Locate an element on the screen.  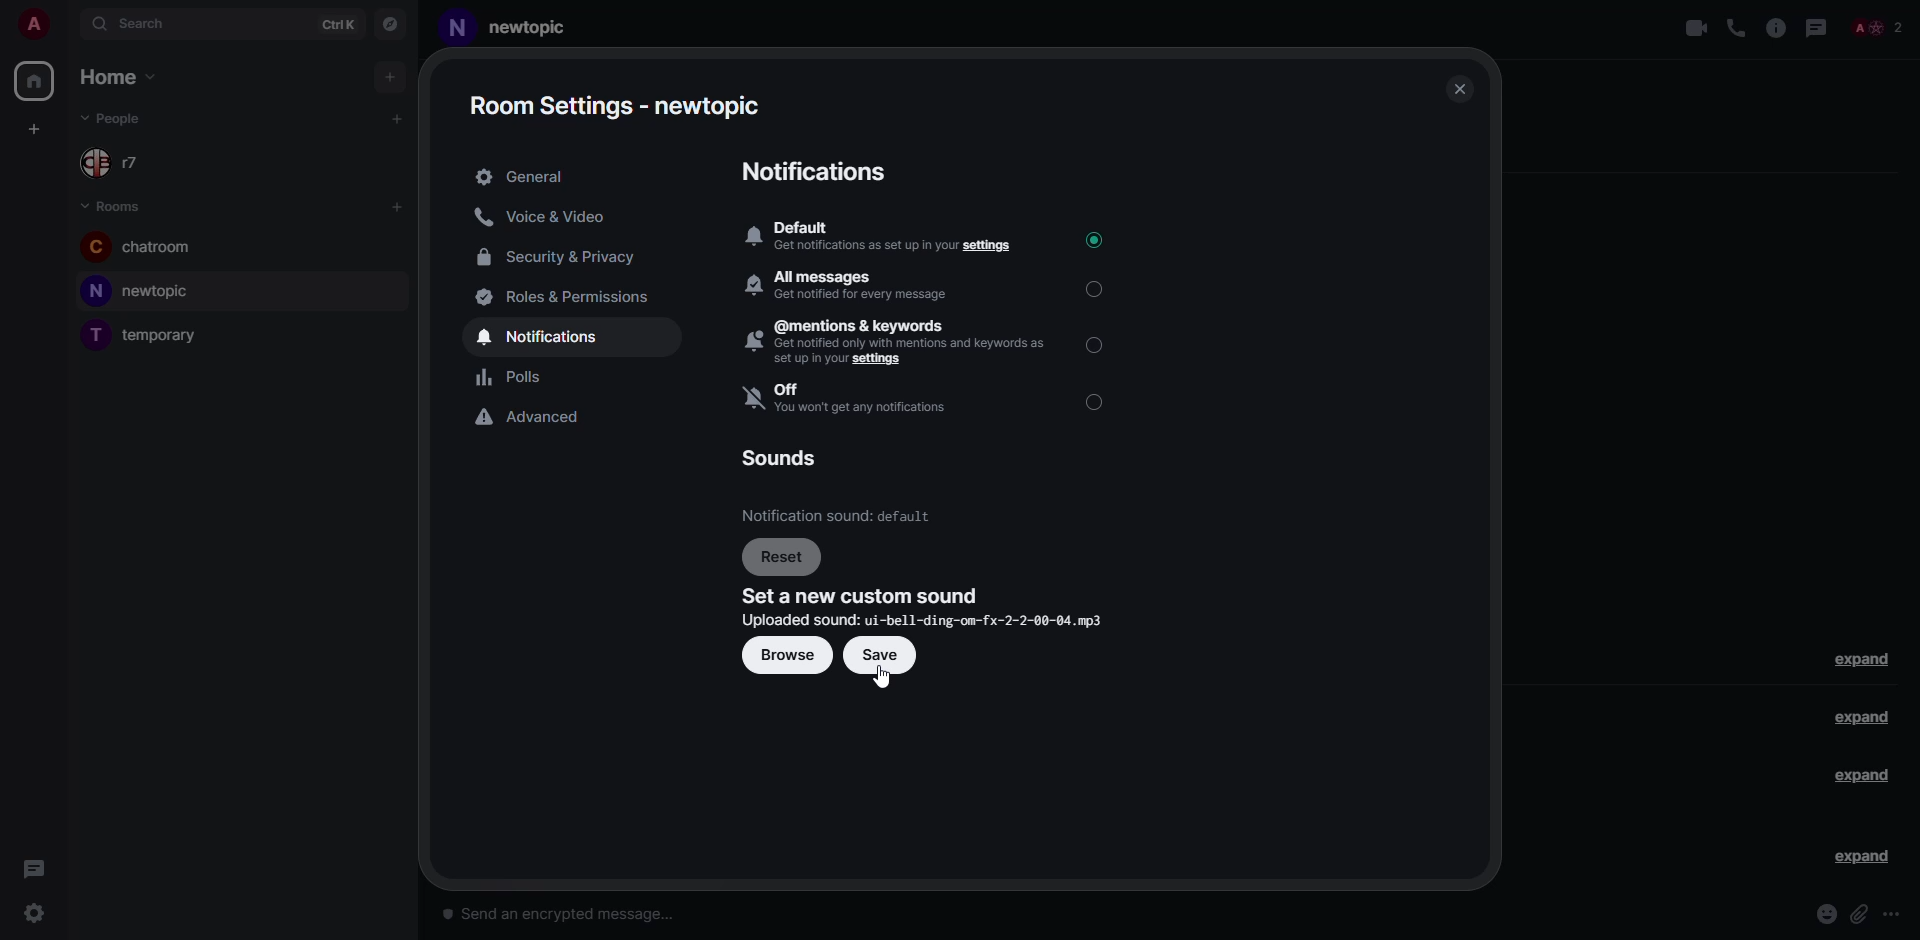
more is located at coordinates (1894, 915).